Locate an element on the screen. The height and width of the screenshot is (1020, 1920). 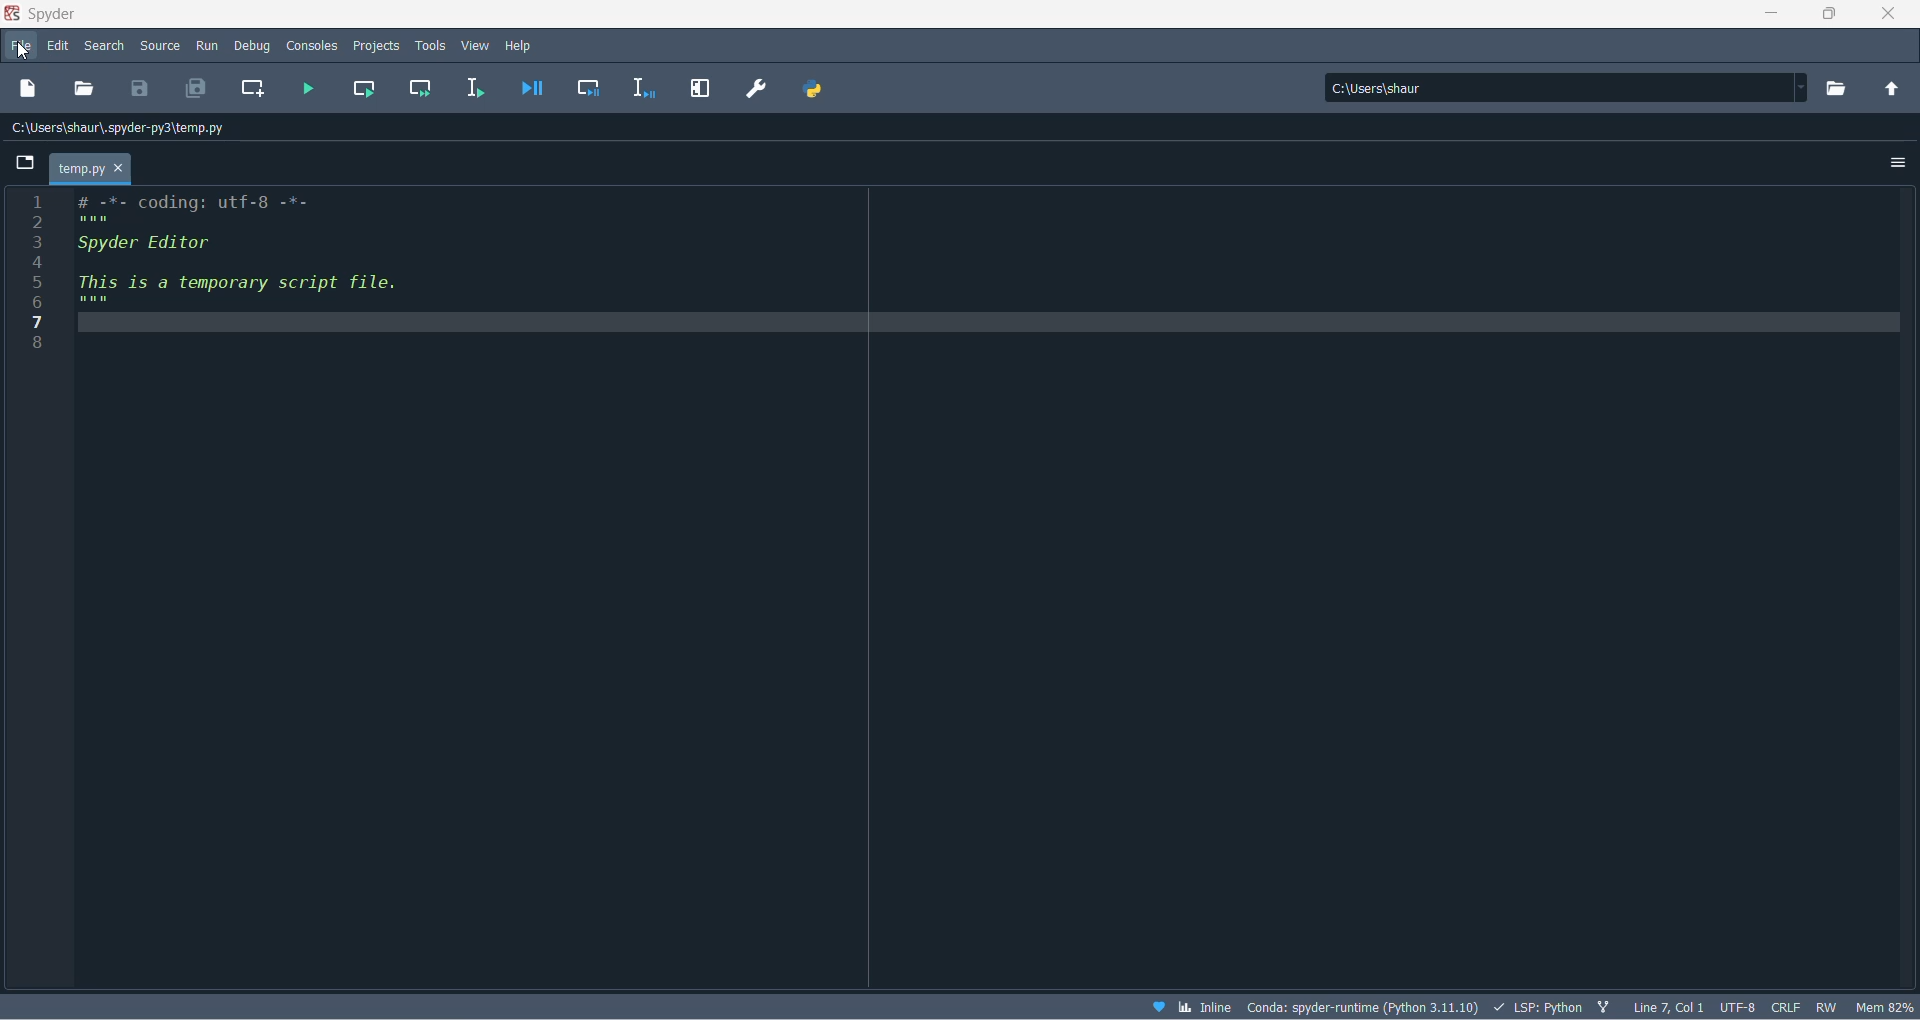
parent directory is located at coordinates (1894, 88).